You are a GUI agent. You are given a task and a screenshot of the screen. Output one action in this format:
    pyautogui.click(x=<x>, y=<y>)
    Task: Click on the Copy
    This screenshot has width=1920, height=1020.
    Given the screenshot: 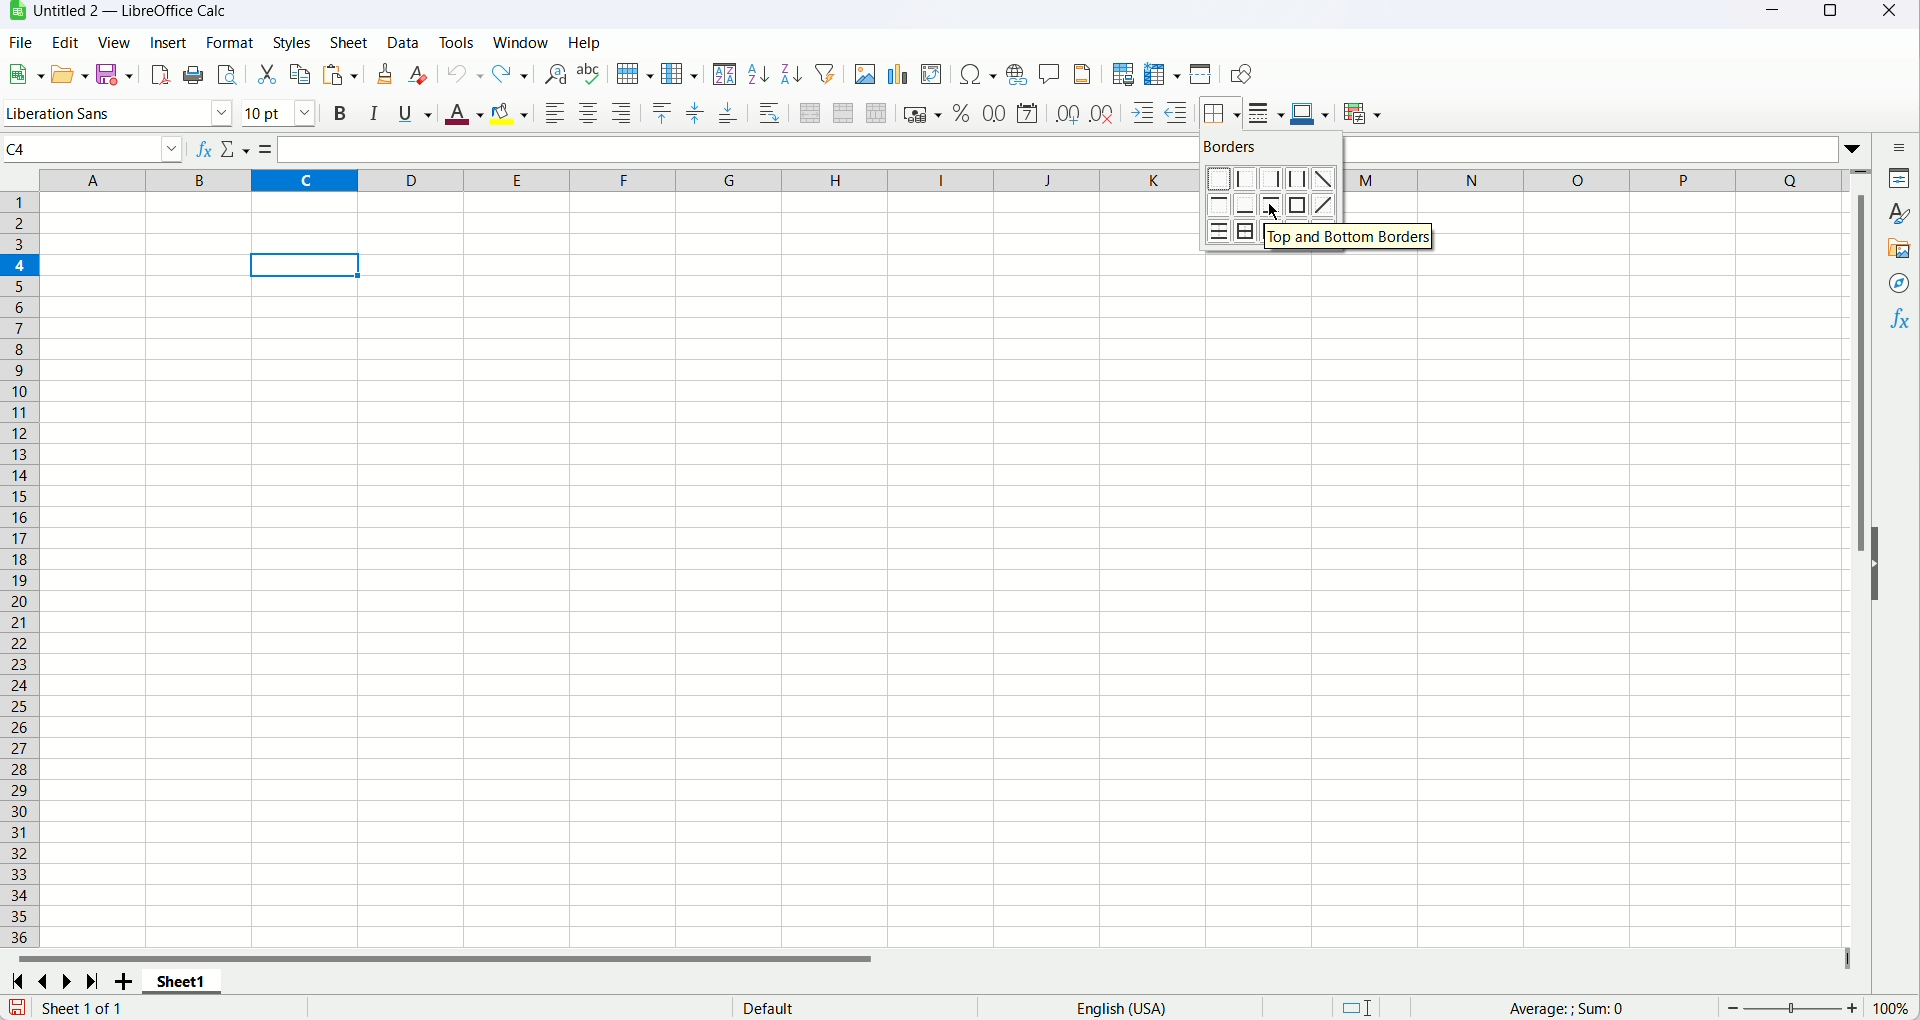 What is the action you would take?
    pyautogui.click(x=300, y=75)
    